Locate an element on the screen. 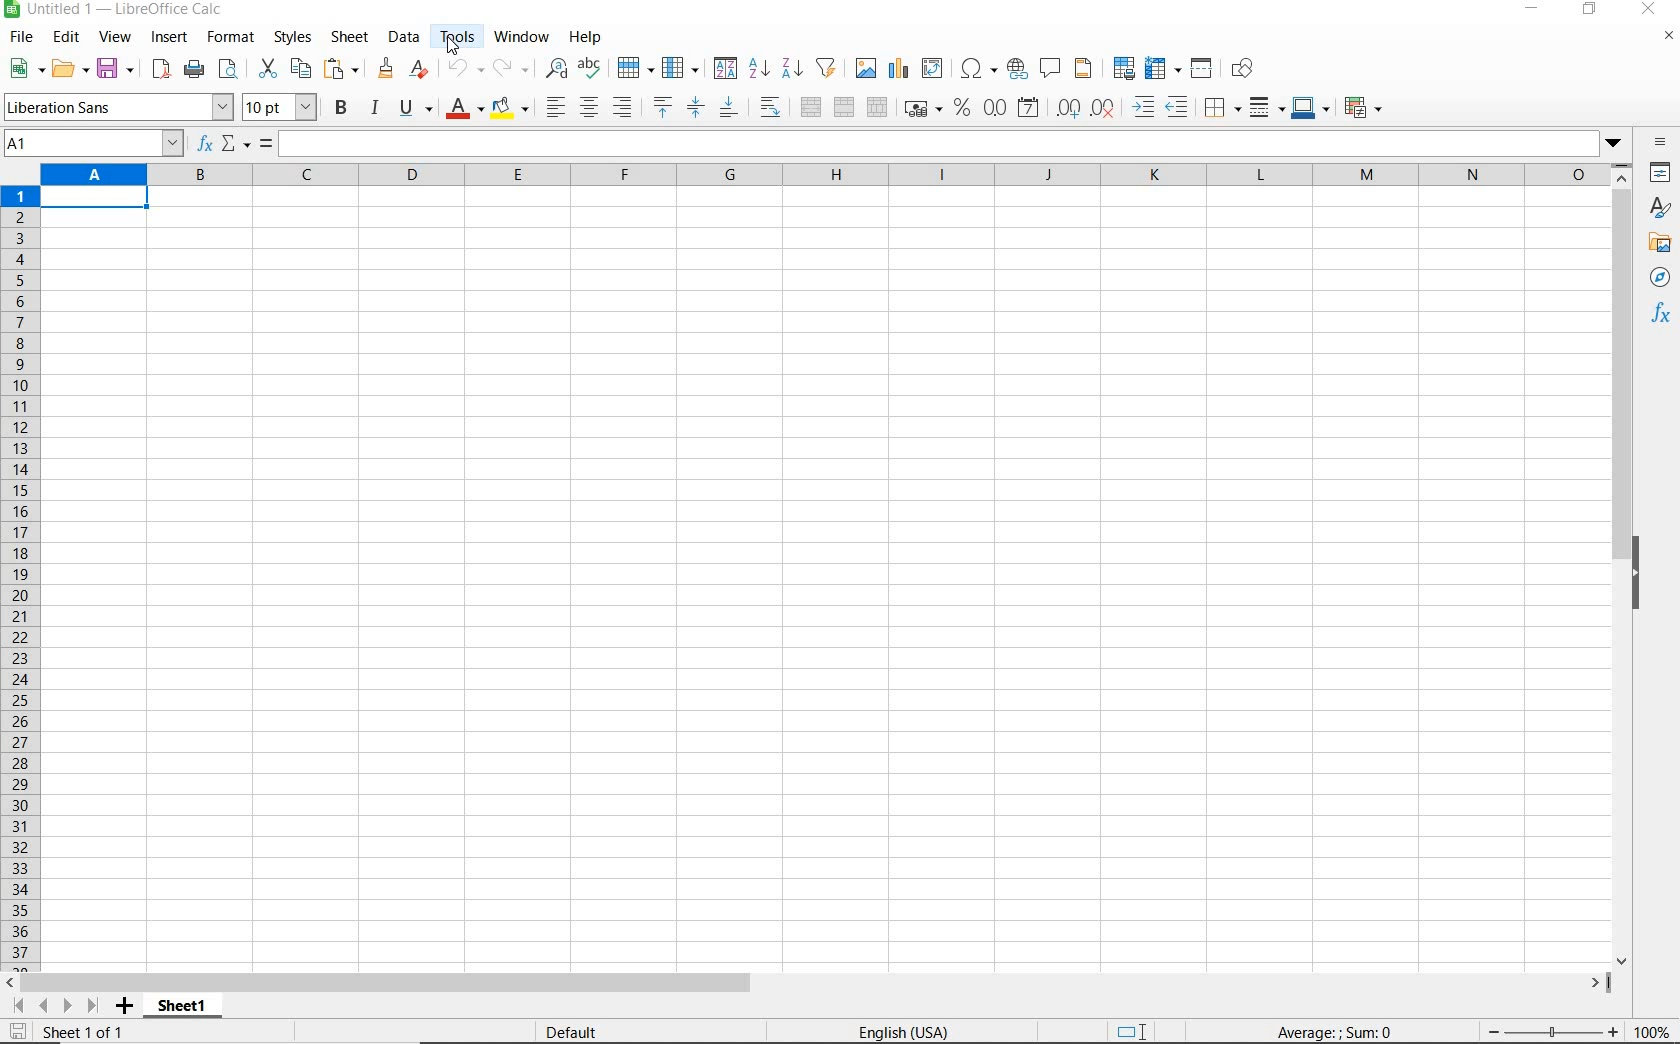 The height and width of the screenshot is (1044, 1680). font color is located at coordinates (460, 107).